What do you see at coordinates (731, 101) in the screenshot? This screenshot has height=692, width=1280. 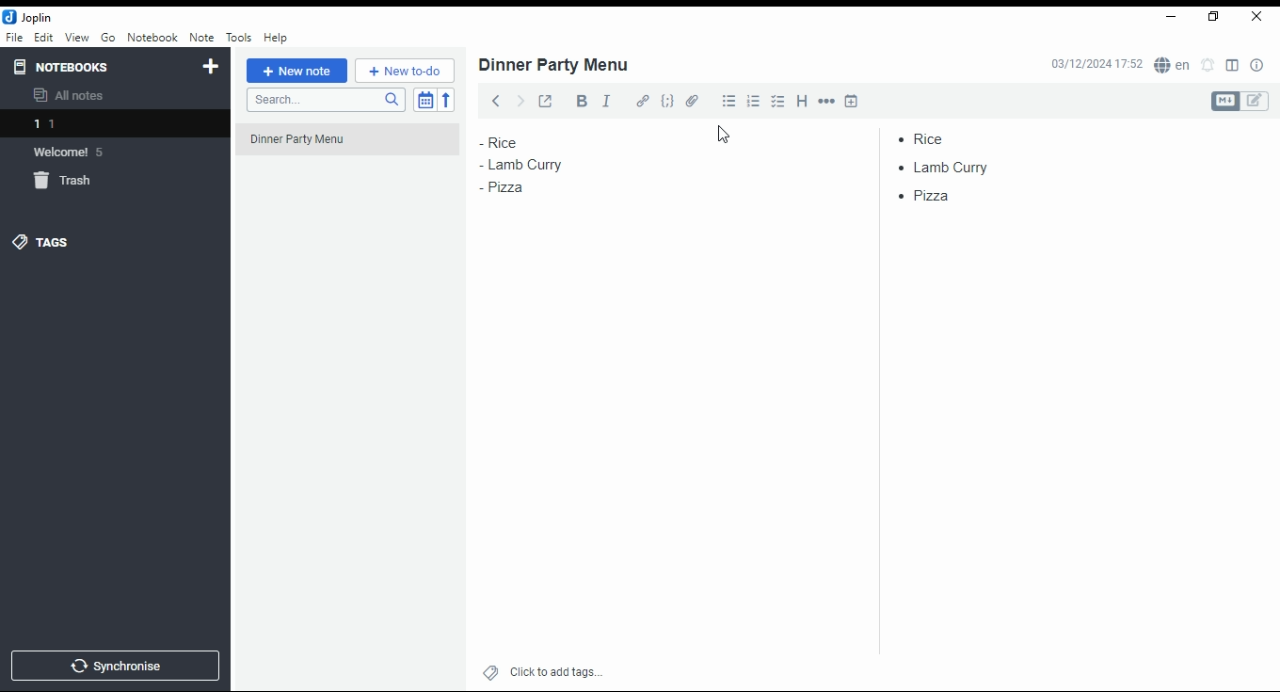 I see `bullet list` at bounding box center [731, 101].